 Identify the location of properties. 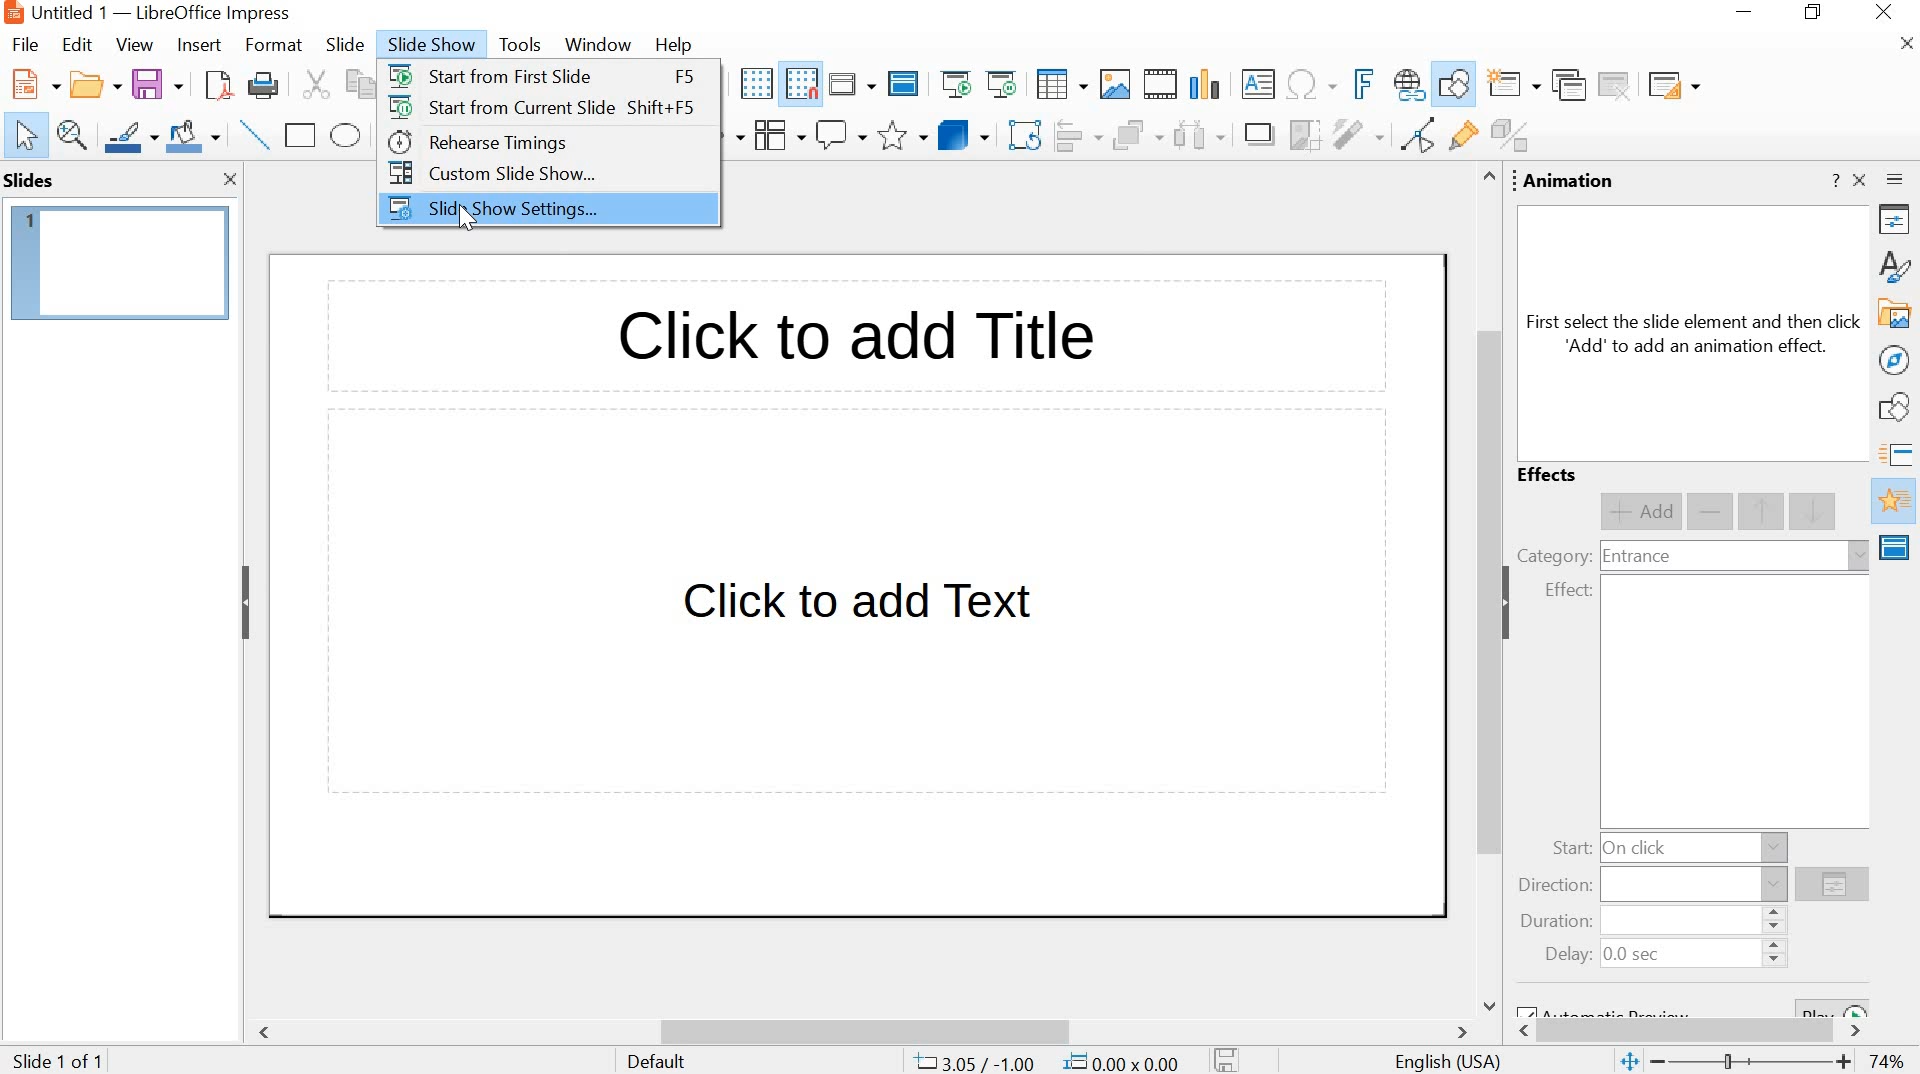
(1898, 223).